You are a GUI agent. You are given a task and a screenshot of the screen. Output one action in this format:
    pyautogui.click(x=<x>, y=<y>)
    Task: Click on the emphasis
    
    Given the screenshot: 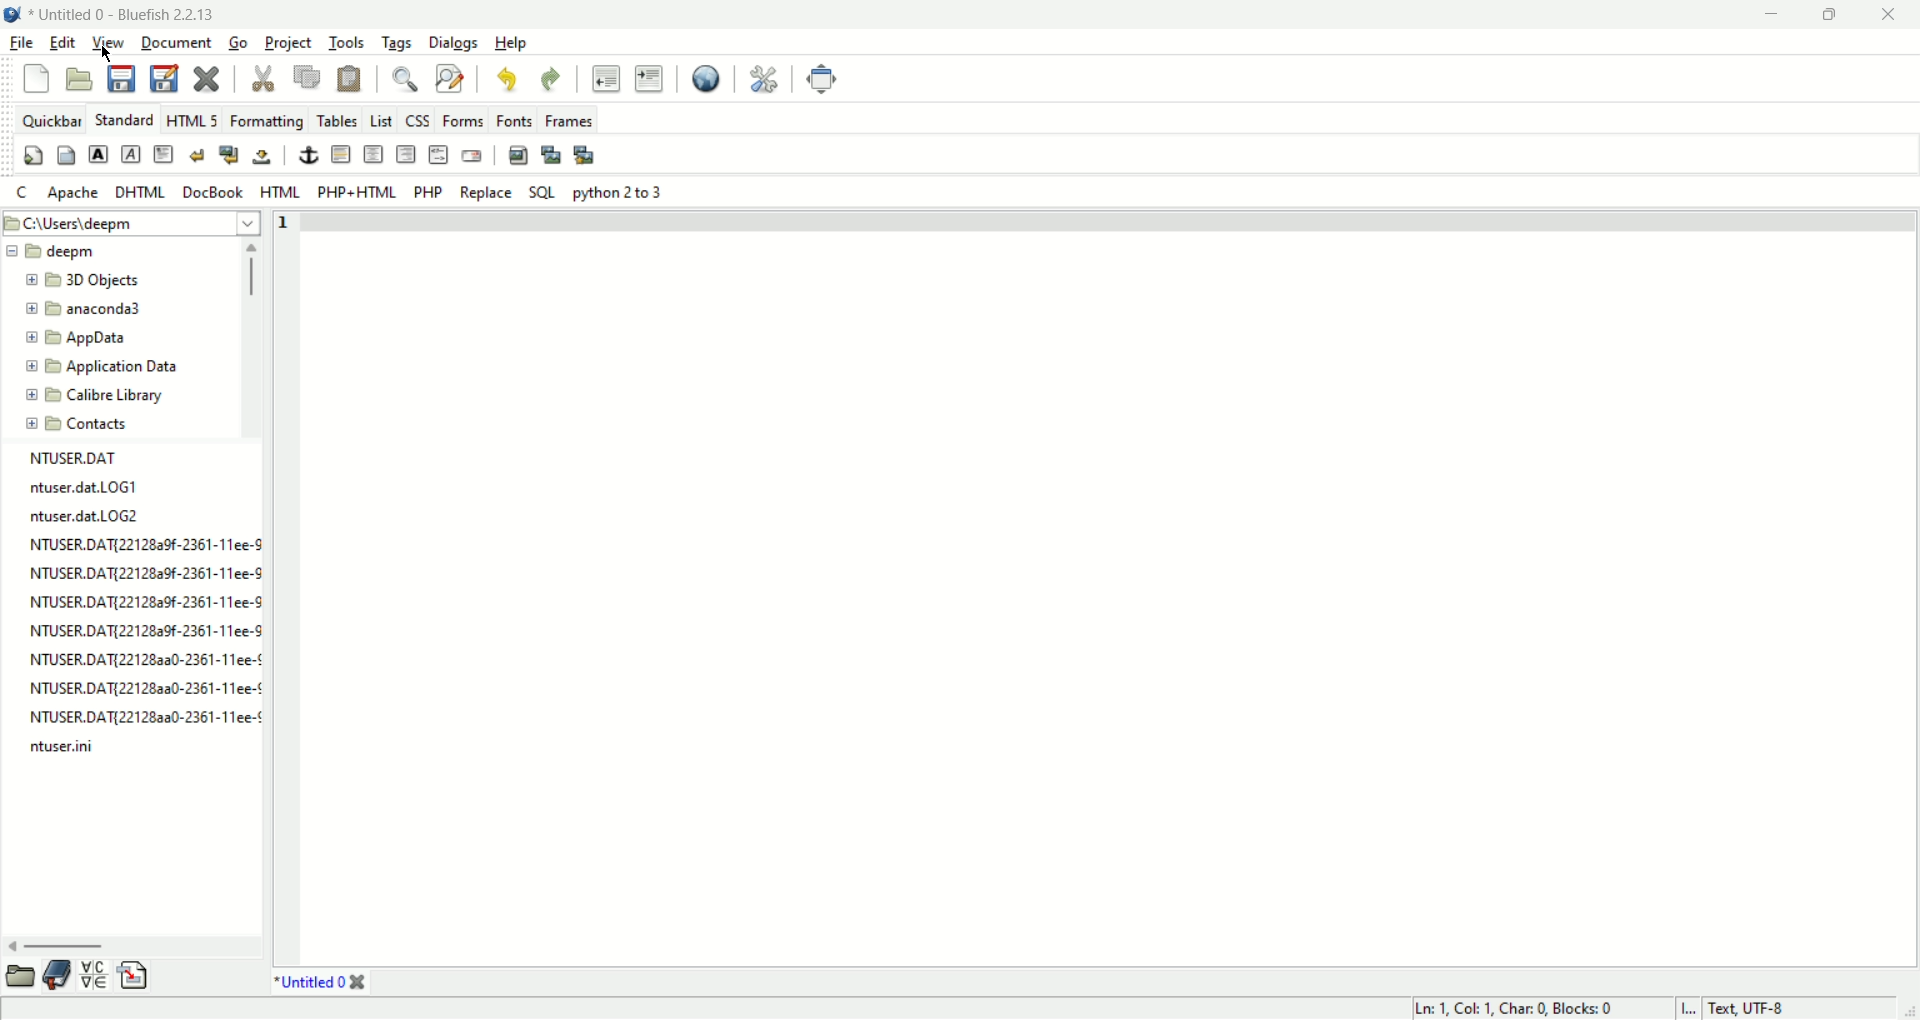 What is the action you would take?
    pyautogui.click(x=132, y=153)
    